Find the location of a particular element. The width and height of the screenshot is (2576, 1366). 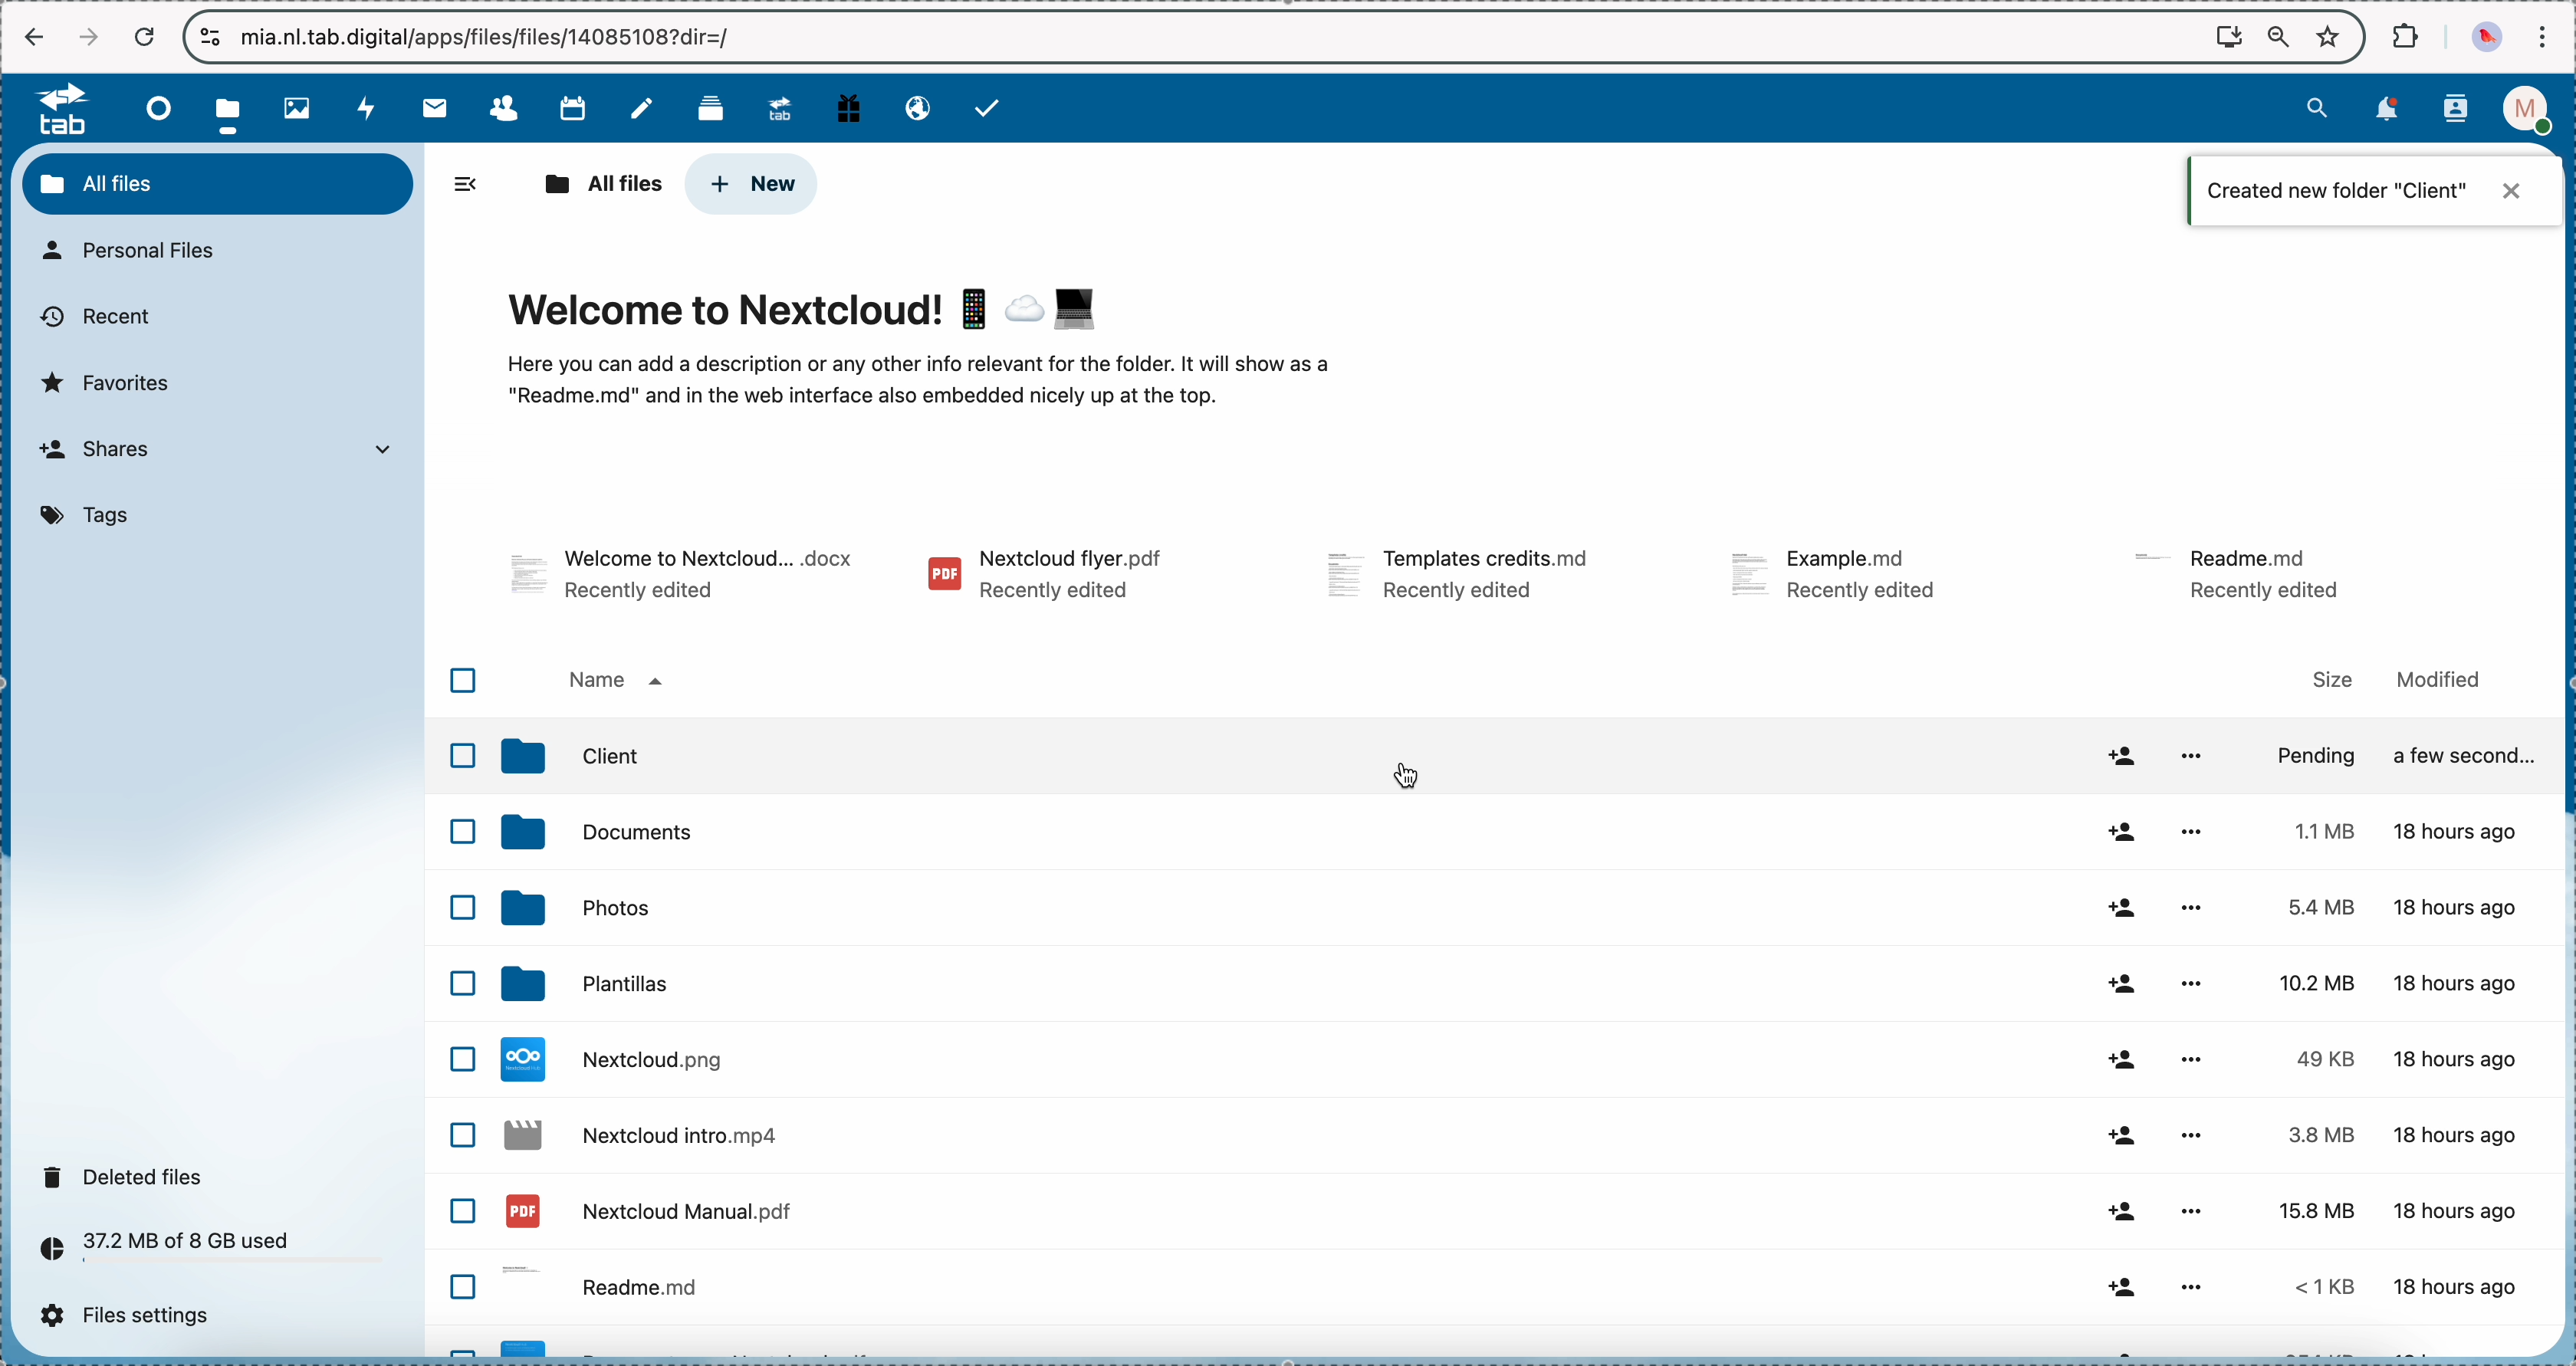

url is located at coordinates (419, 36).